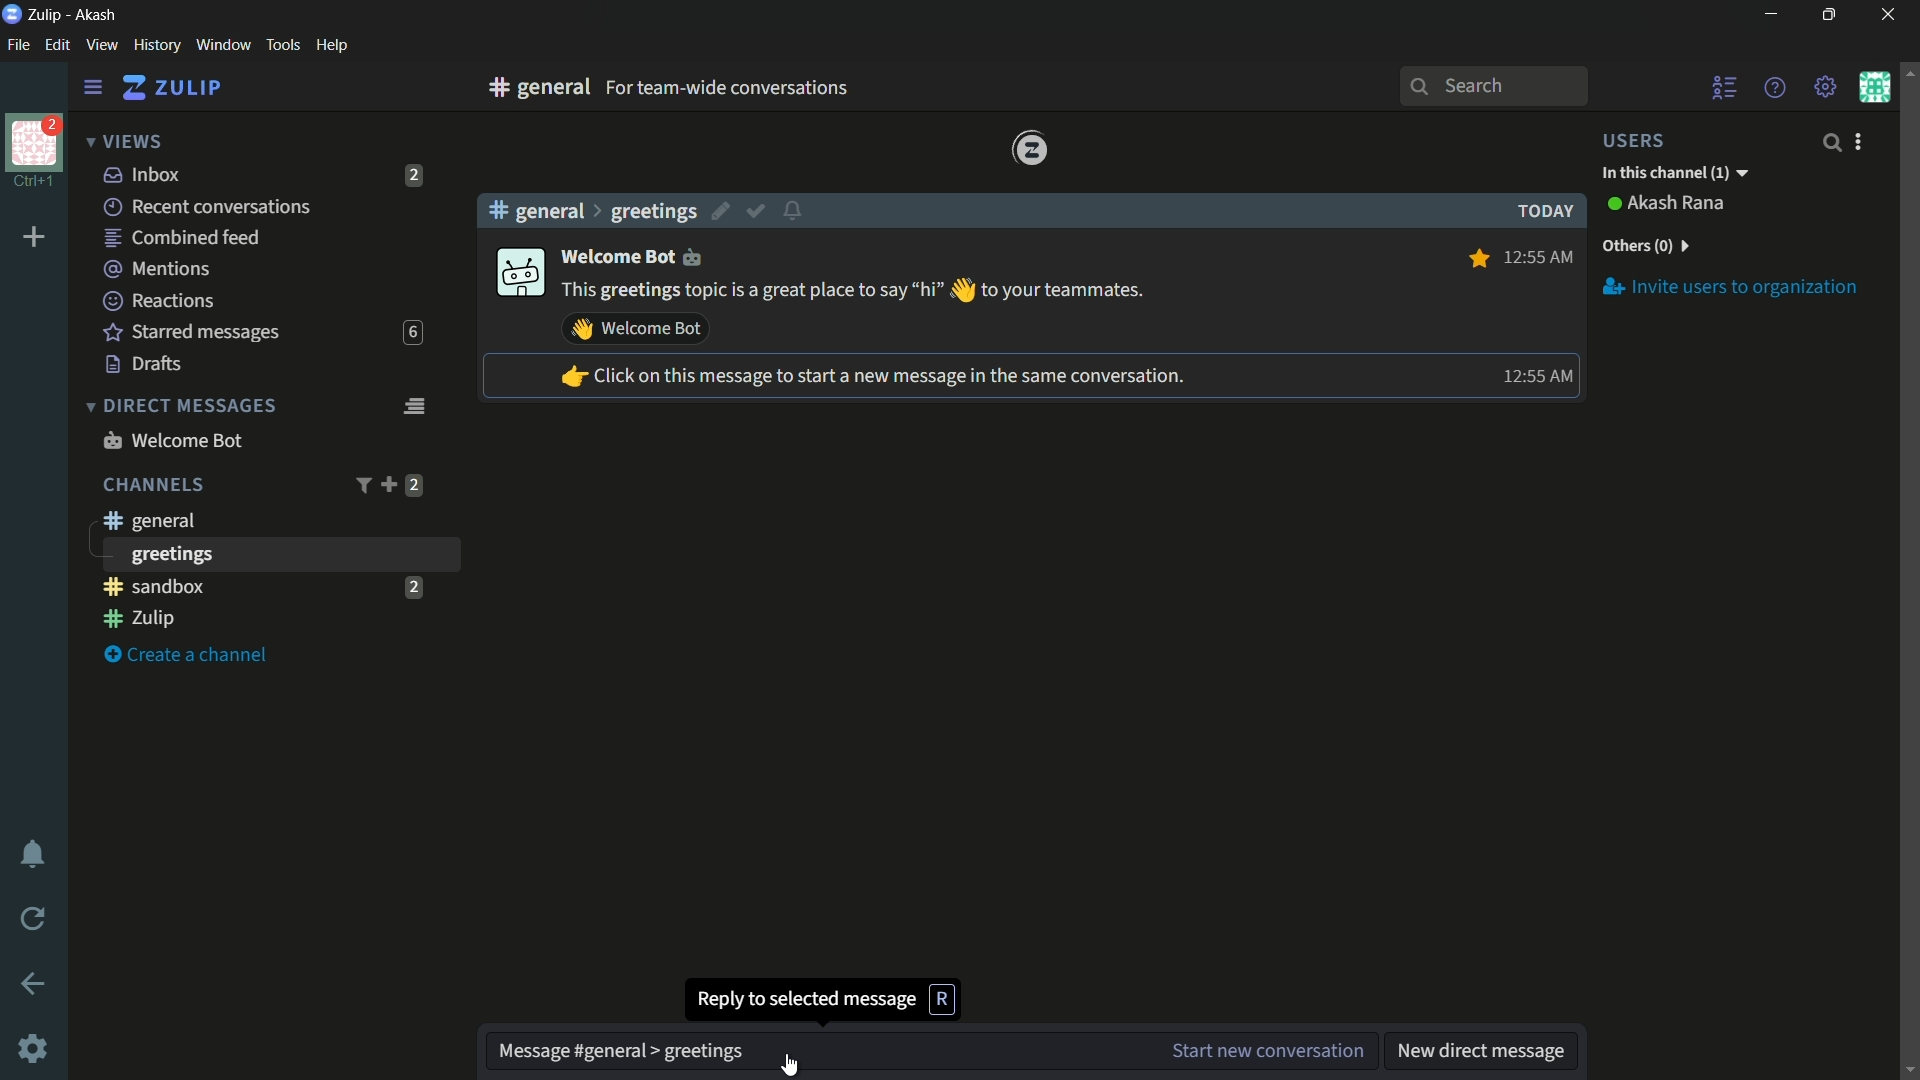 The height and width of the screenshot is (1080, 1920). I want to click on reply to selected message pop up, so click(824, 998).